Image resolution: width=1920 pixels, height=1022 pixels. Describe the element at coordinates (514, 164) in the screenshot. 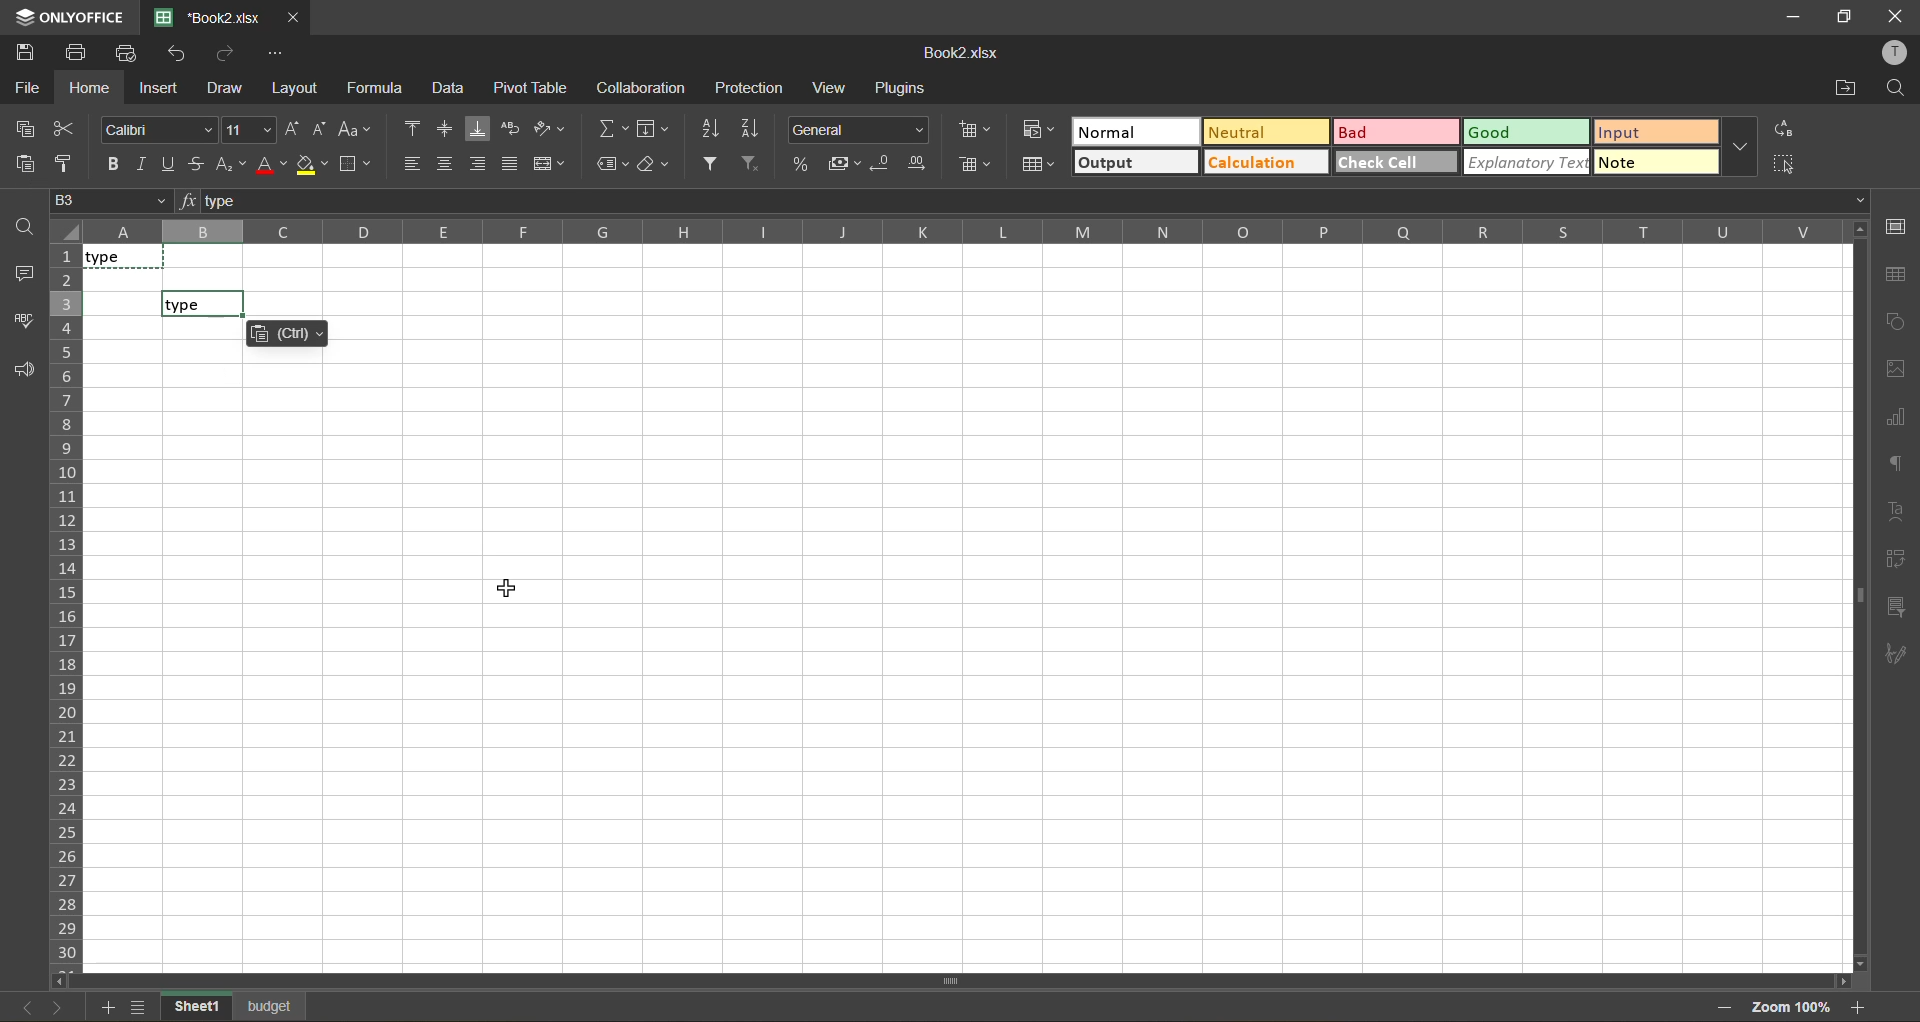

I see `justified` at that location.